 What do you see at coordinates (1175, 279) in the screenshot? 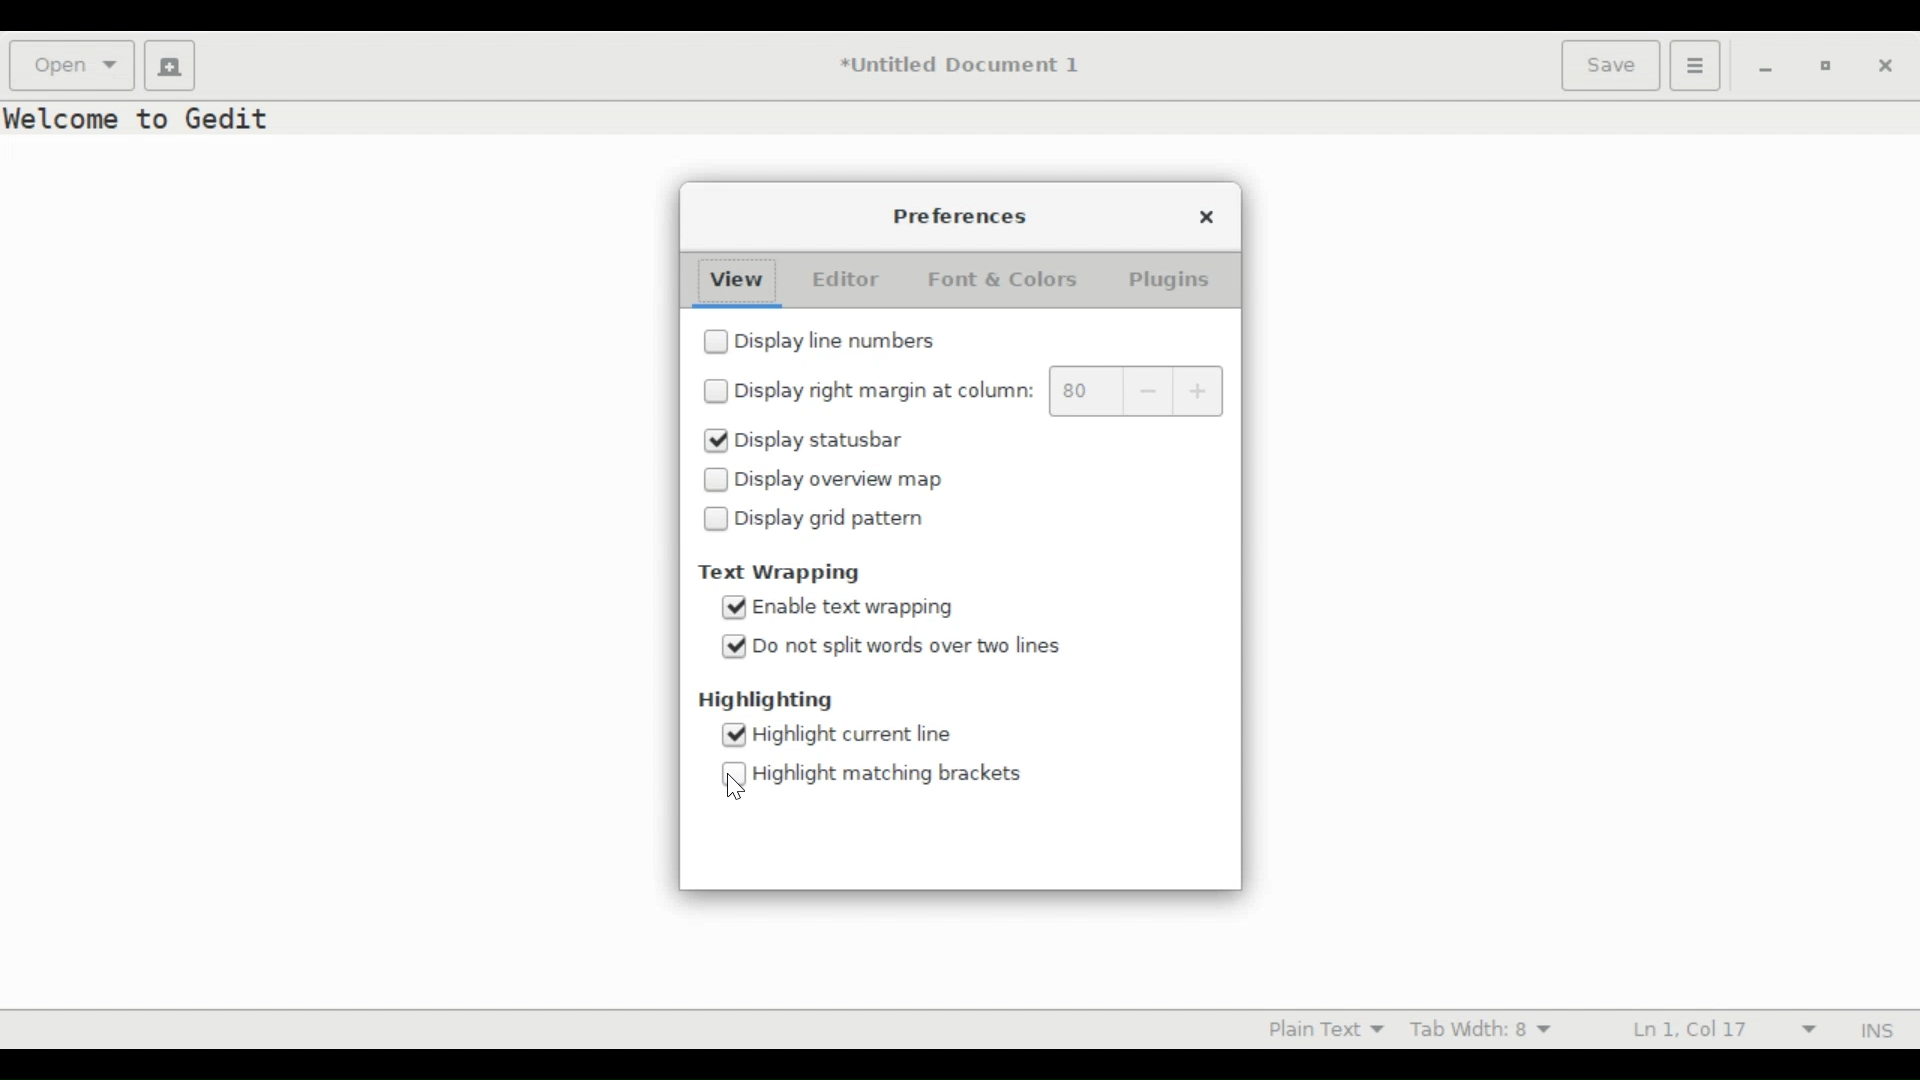
I see `Plugins` at bounding box center [1175, 279].